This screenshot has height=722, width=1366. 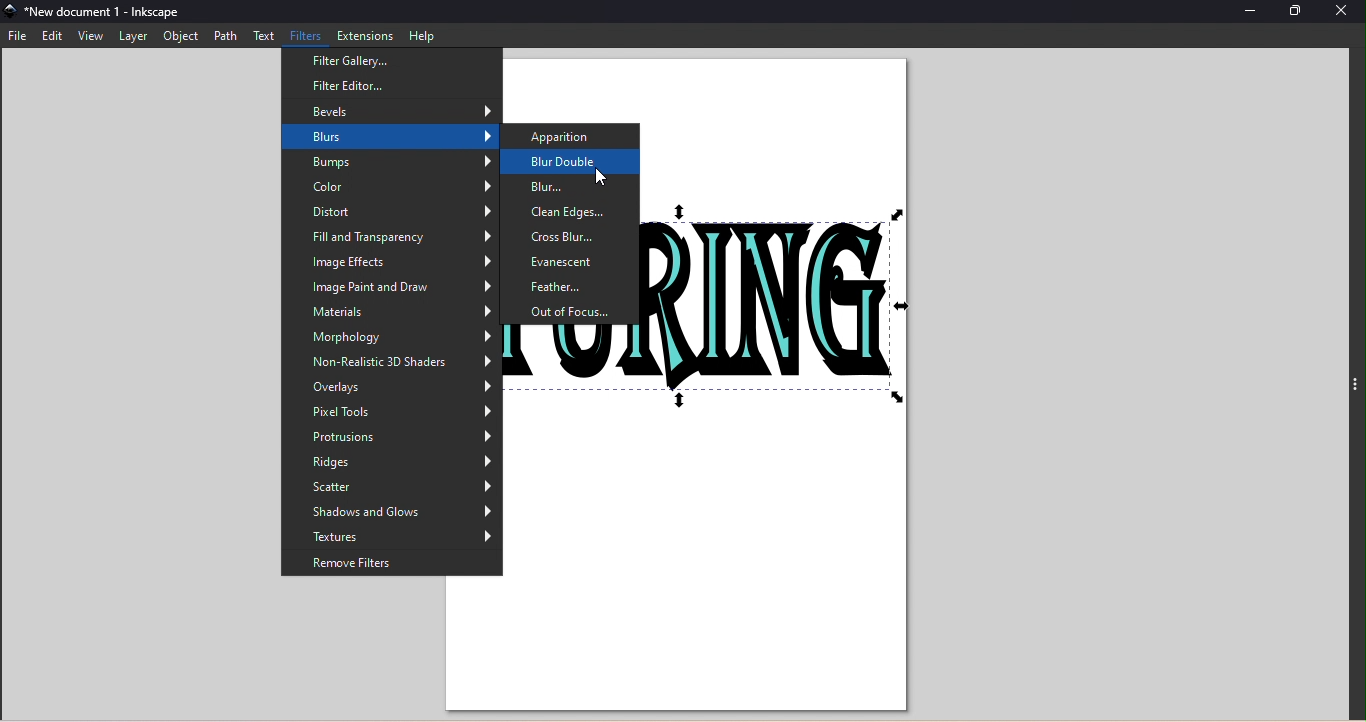 What do you see at coordinates (266, 36) in the screenshot?
I see `Text` at bounding box center [266, 36].